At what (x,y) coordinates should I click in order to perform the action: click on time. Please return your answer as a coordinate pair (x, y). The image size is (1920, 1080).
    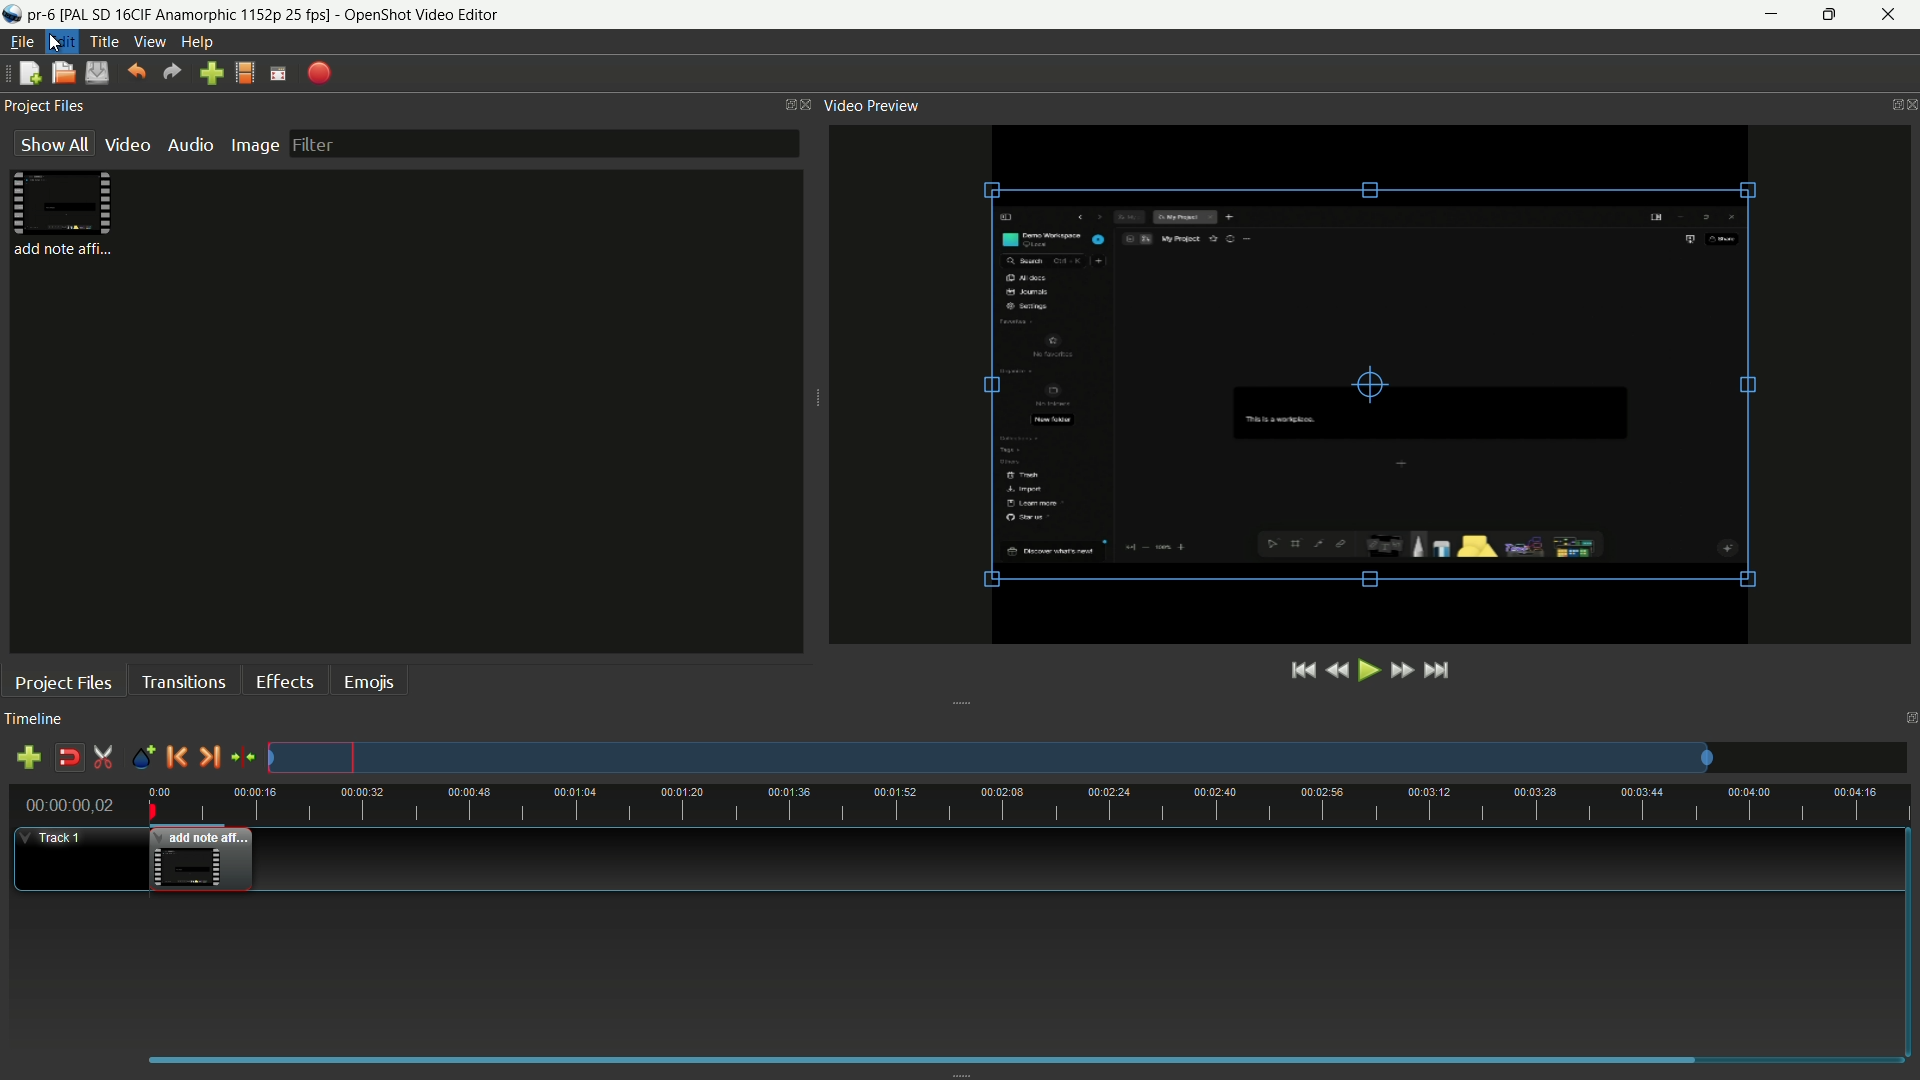
    Looking at the image, I should click on (1027, 804).